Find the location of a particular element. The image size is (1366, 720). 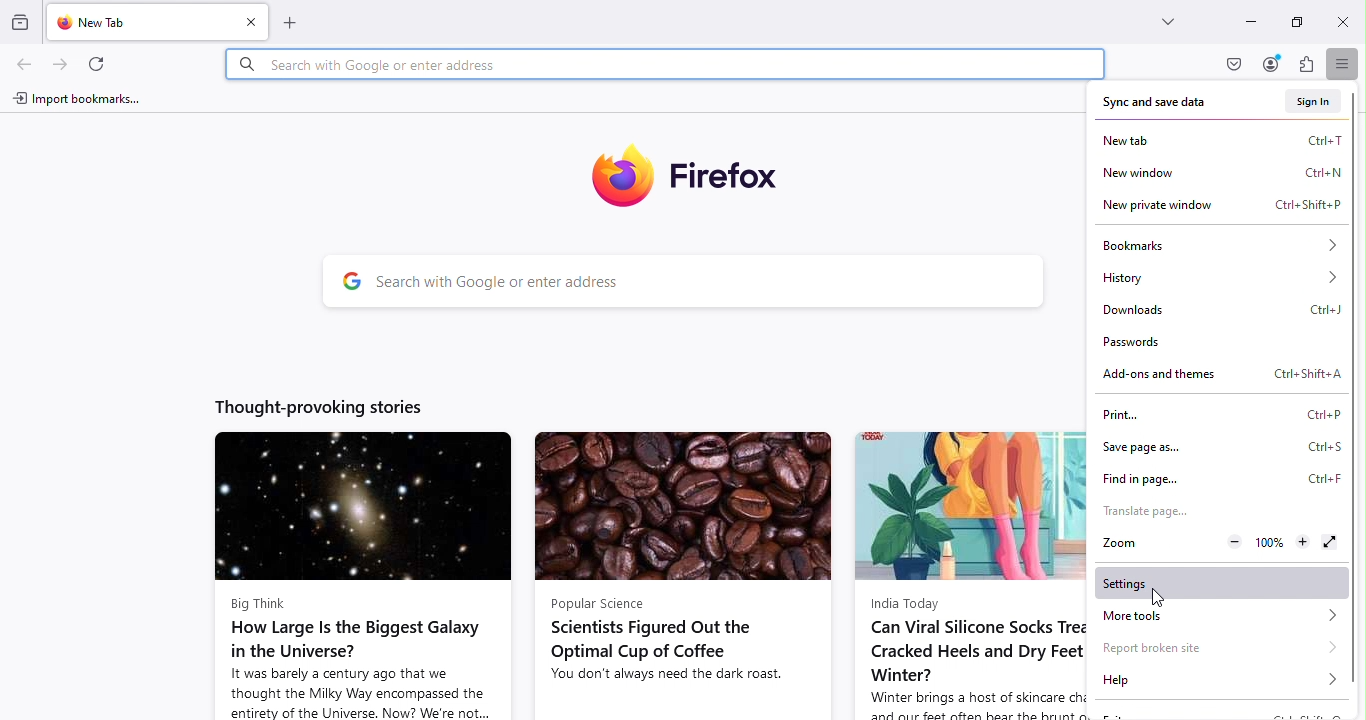

cursor is located at coordinates (1153, 597).